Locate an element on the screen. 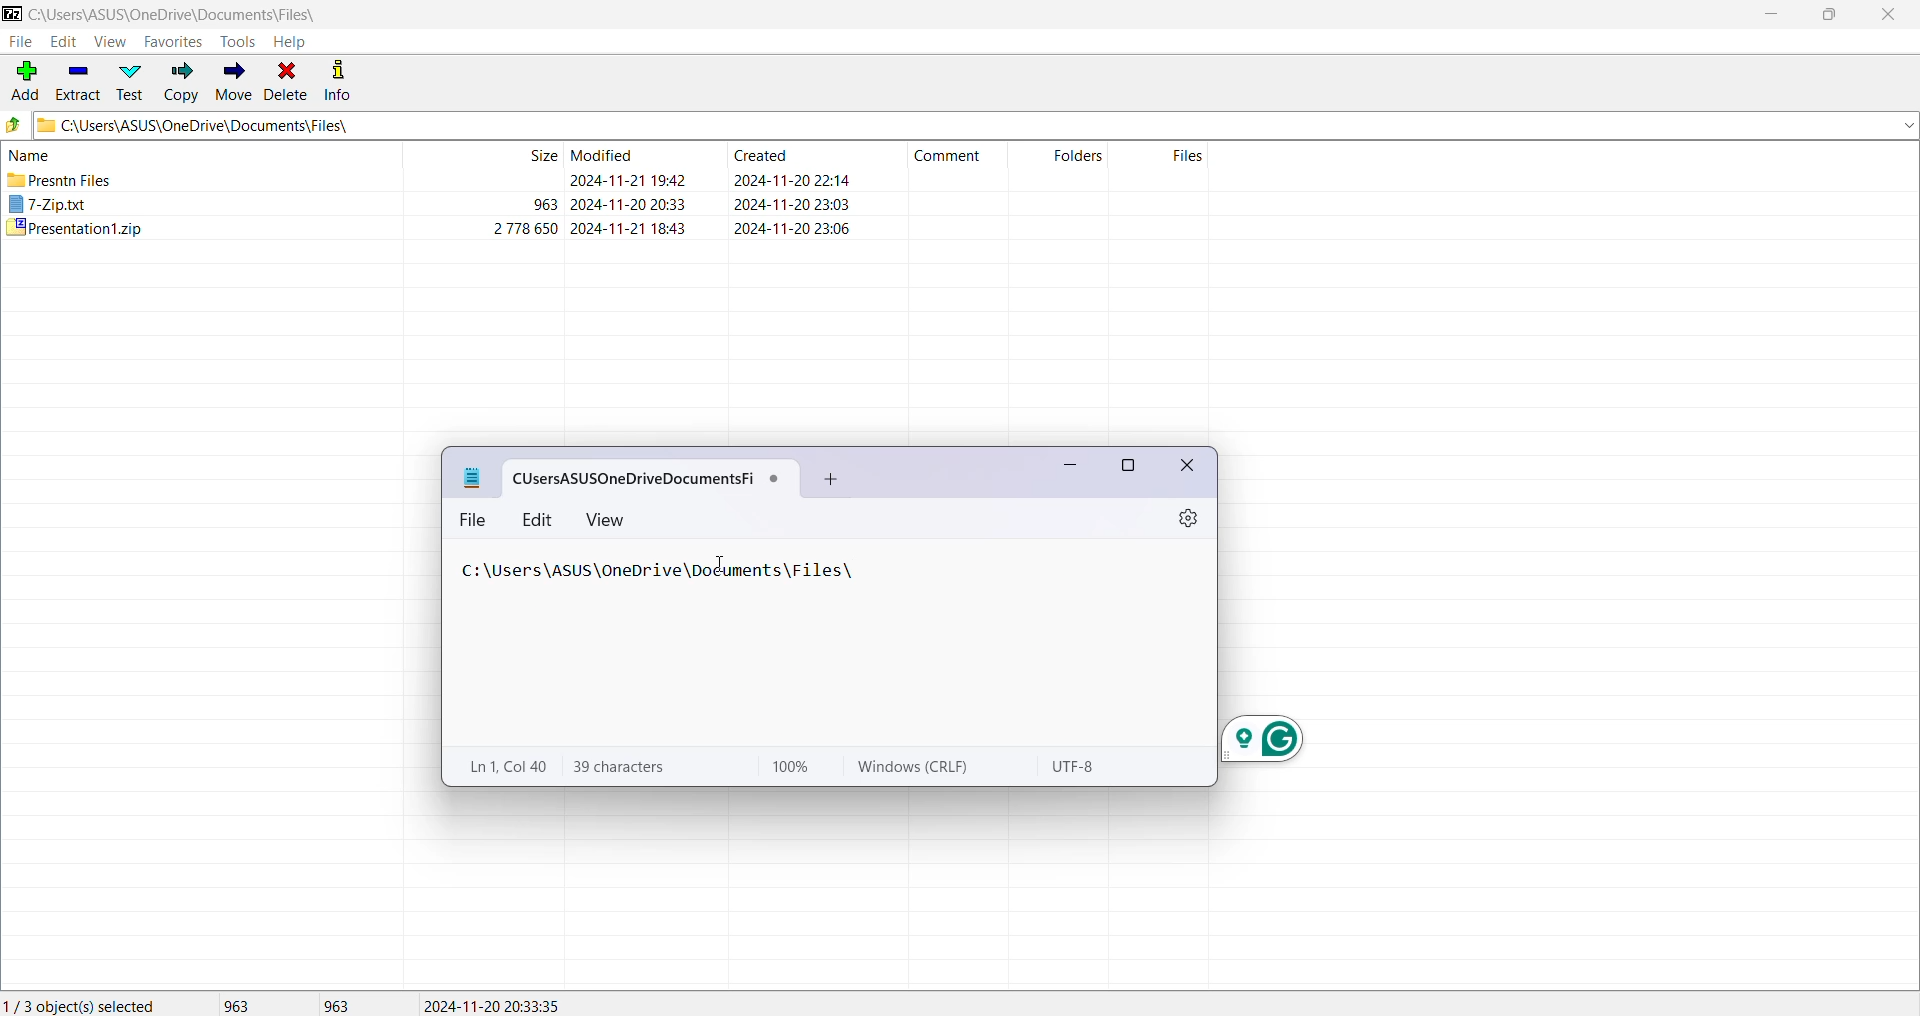 This screenshot has width=1920, height=1016. modified date & time is located at coordinates (629, 180).